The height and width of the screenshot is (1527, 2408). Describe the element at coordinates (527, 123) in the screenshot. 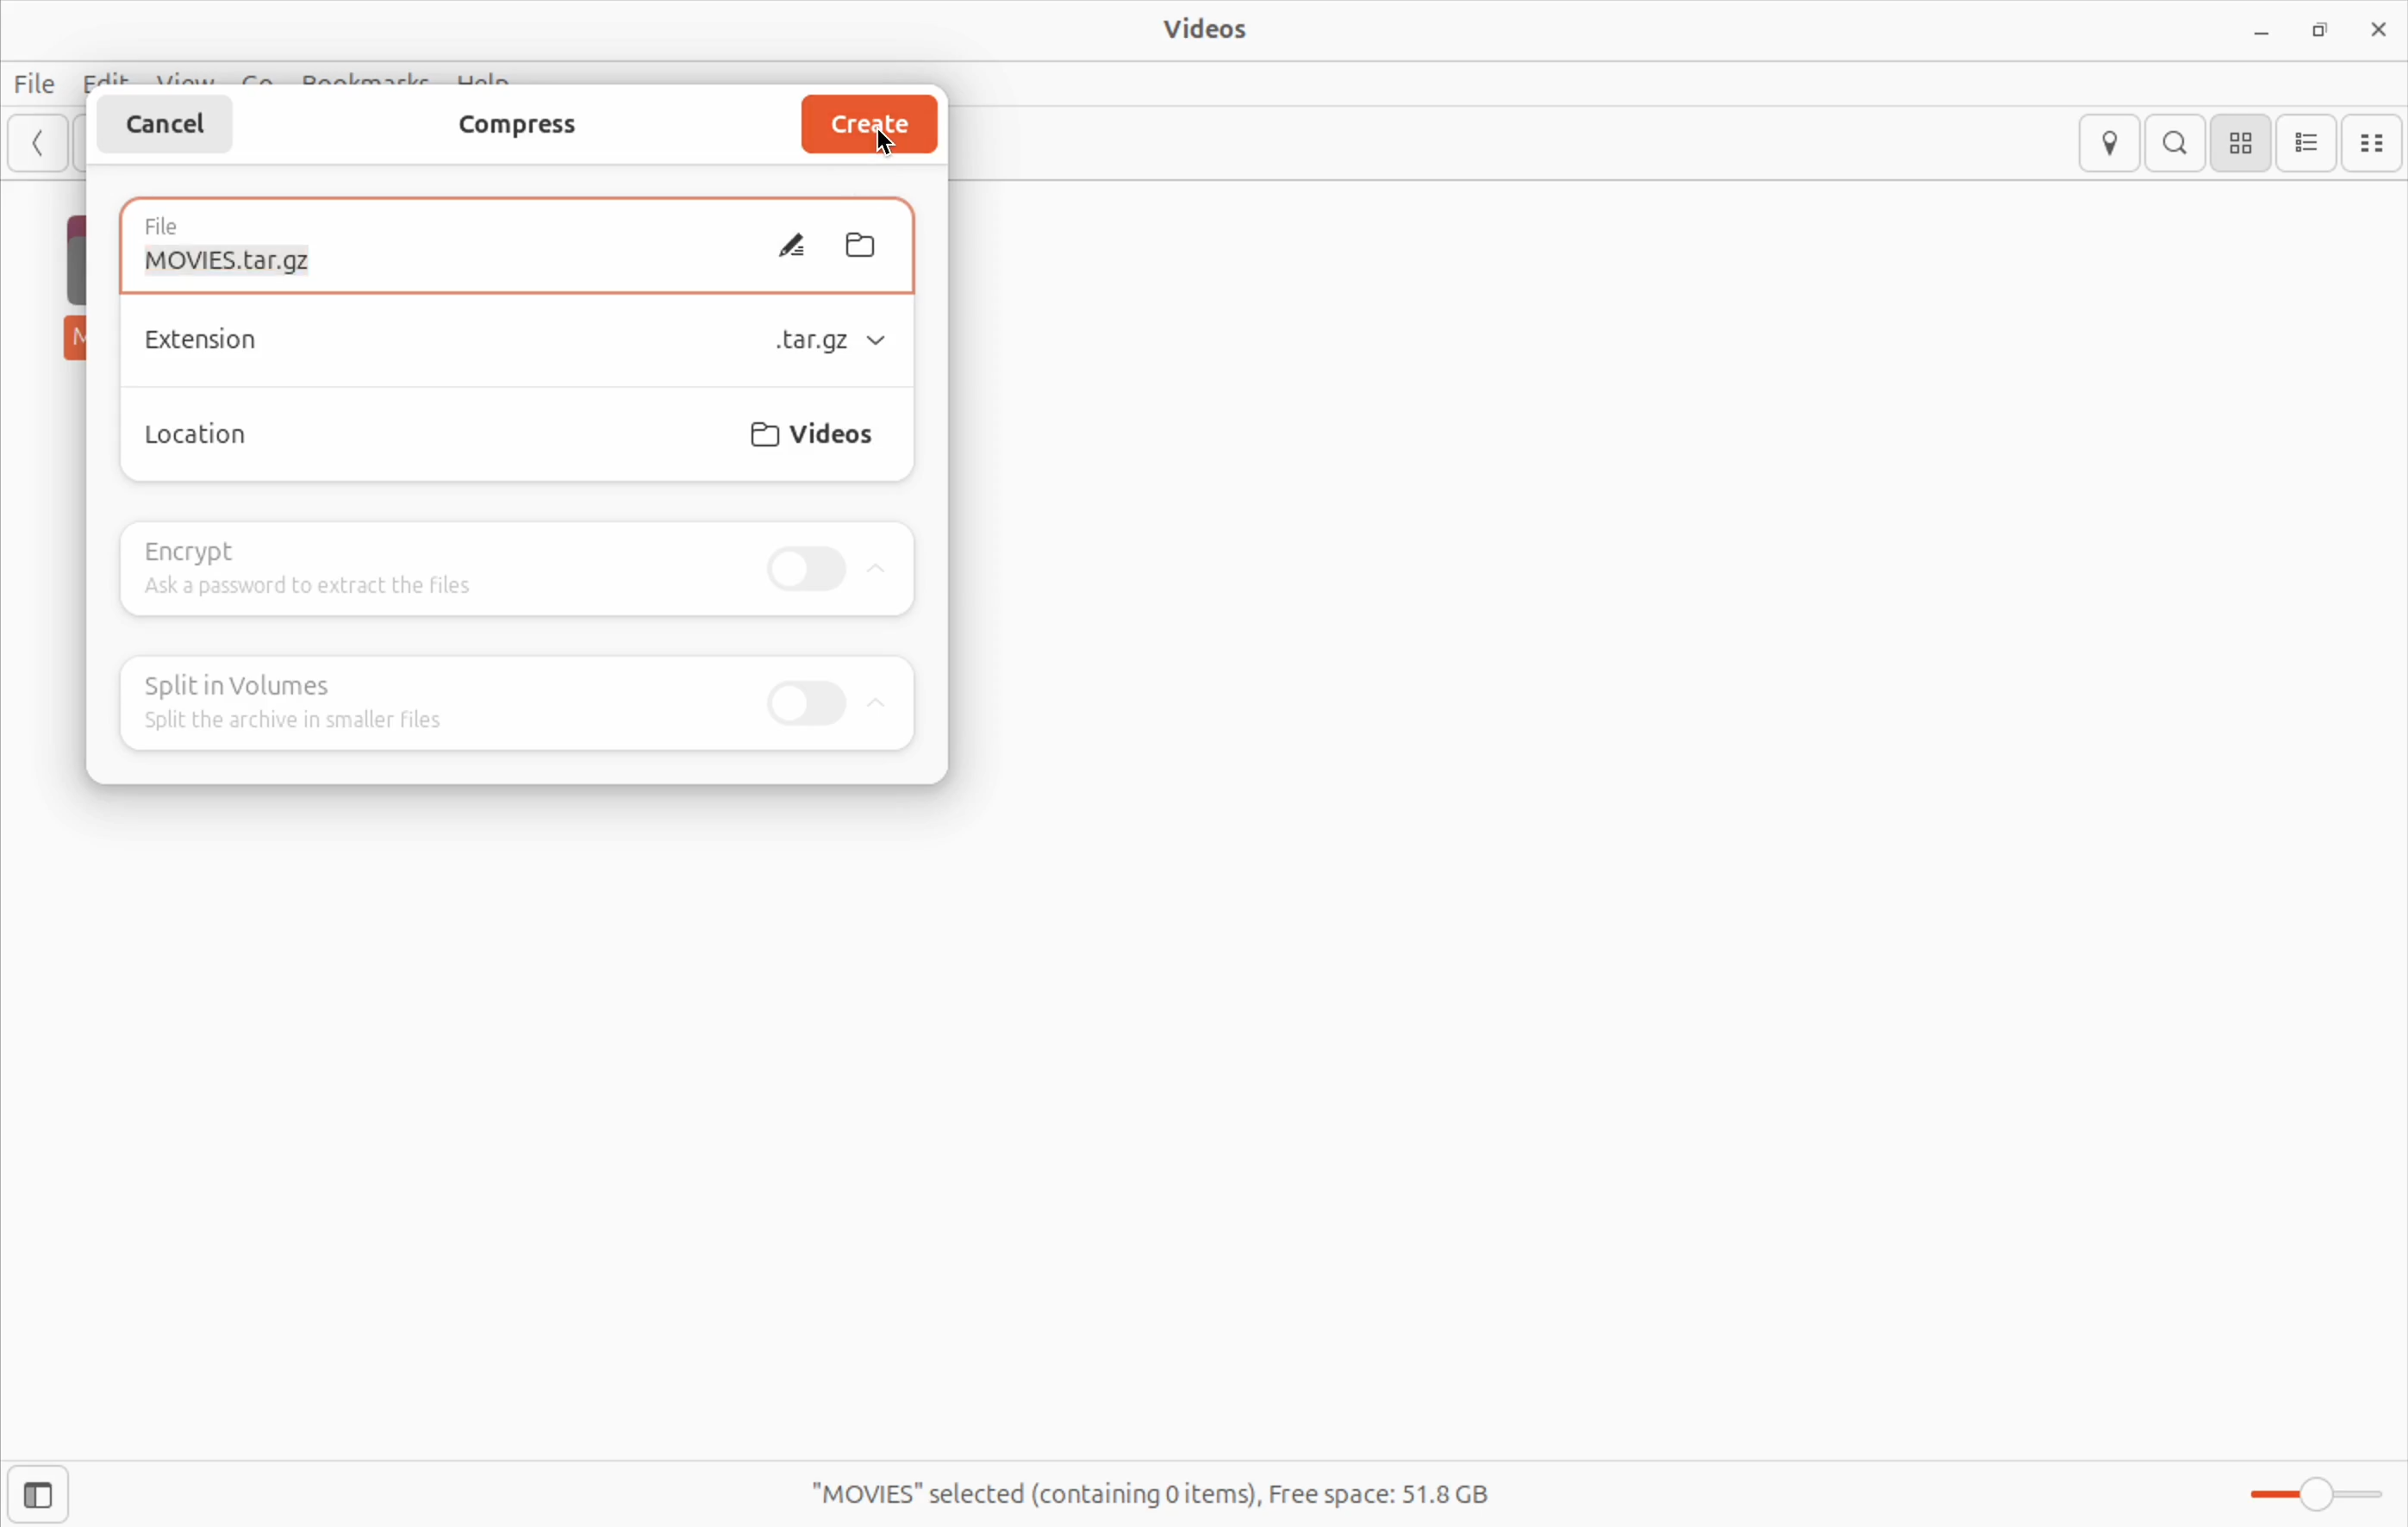

I see `compress` at that location.